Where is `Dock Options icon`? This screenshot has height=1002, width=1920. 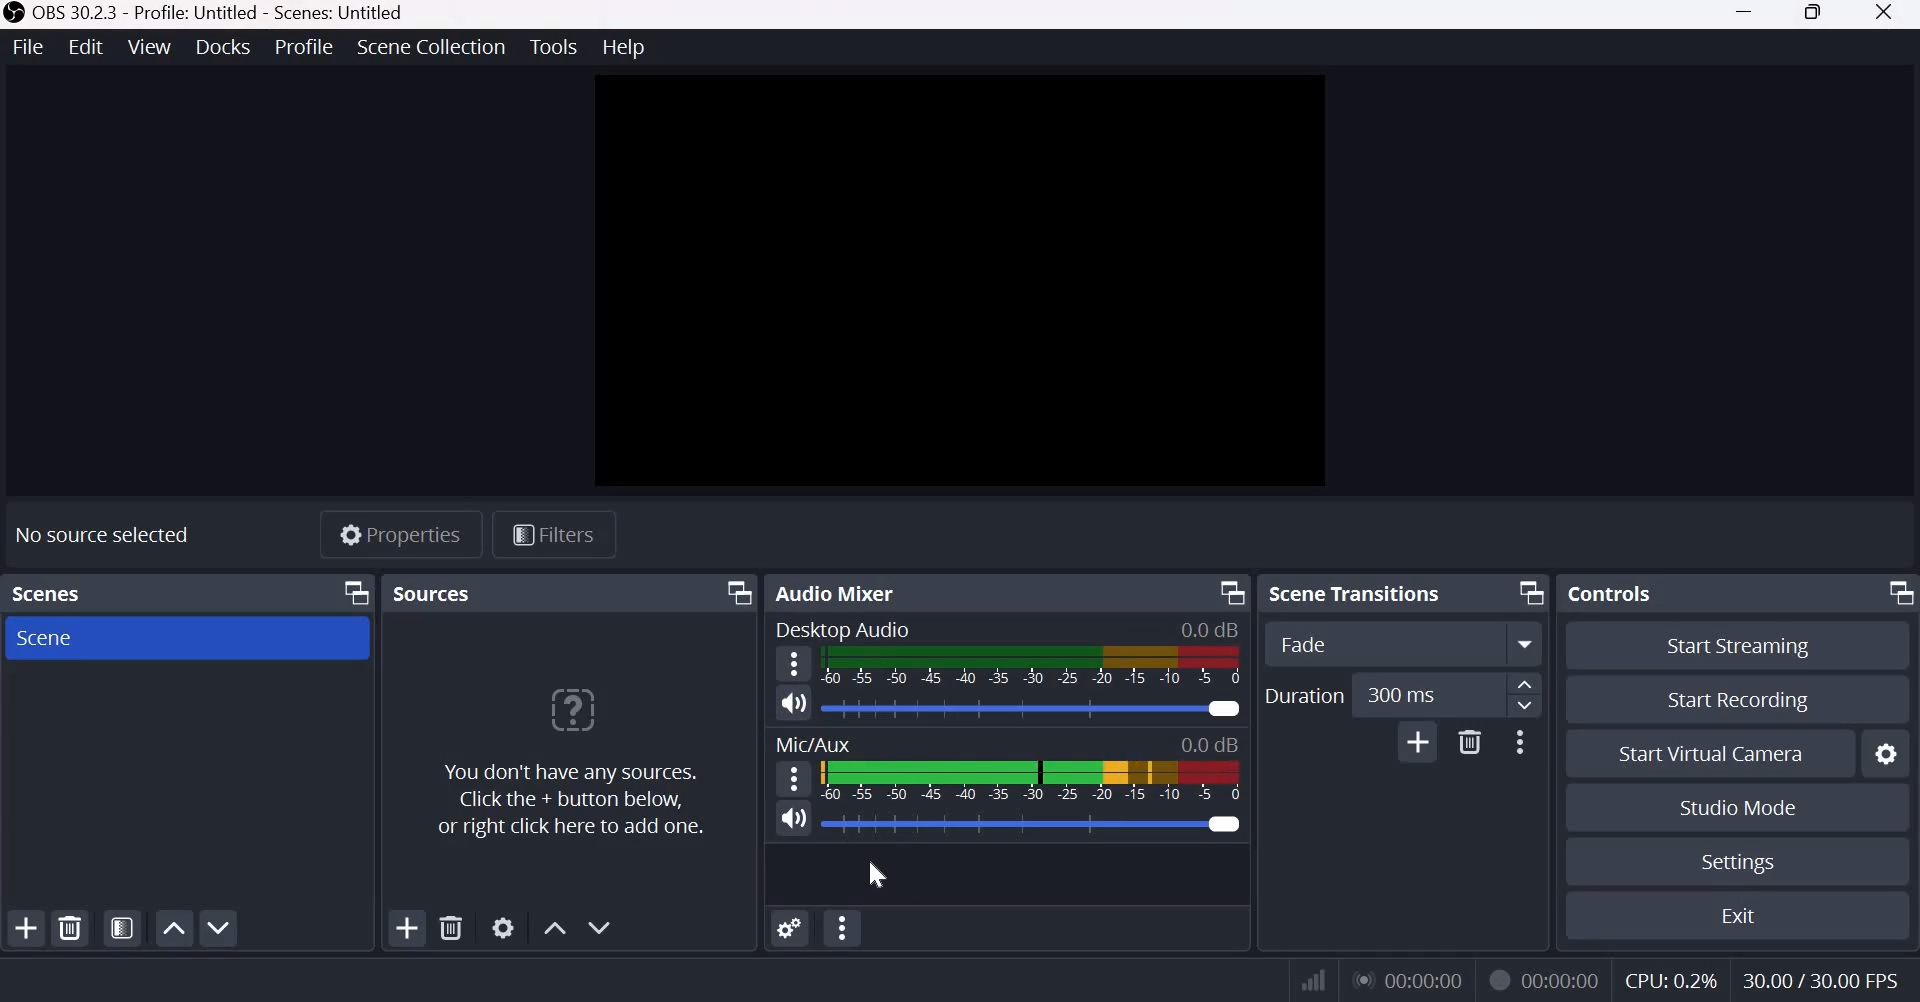
Dock Options icon is located at coordinates (1894, 595).